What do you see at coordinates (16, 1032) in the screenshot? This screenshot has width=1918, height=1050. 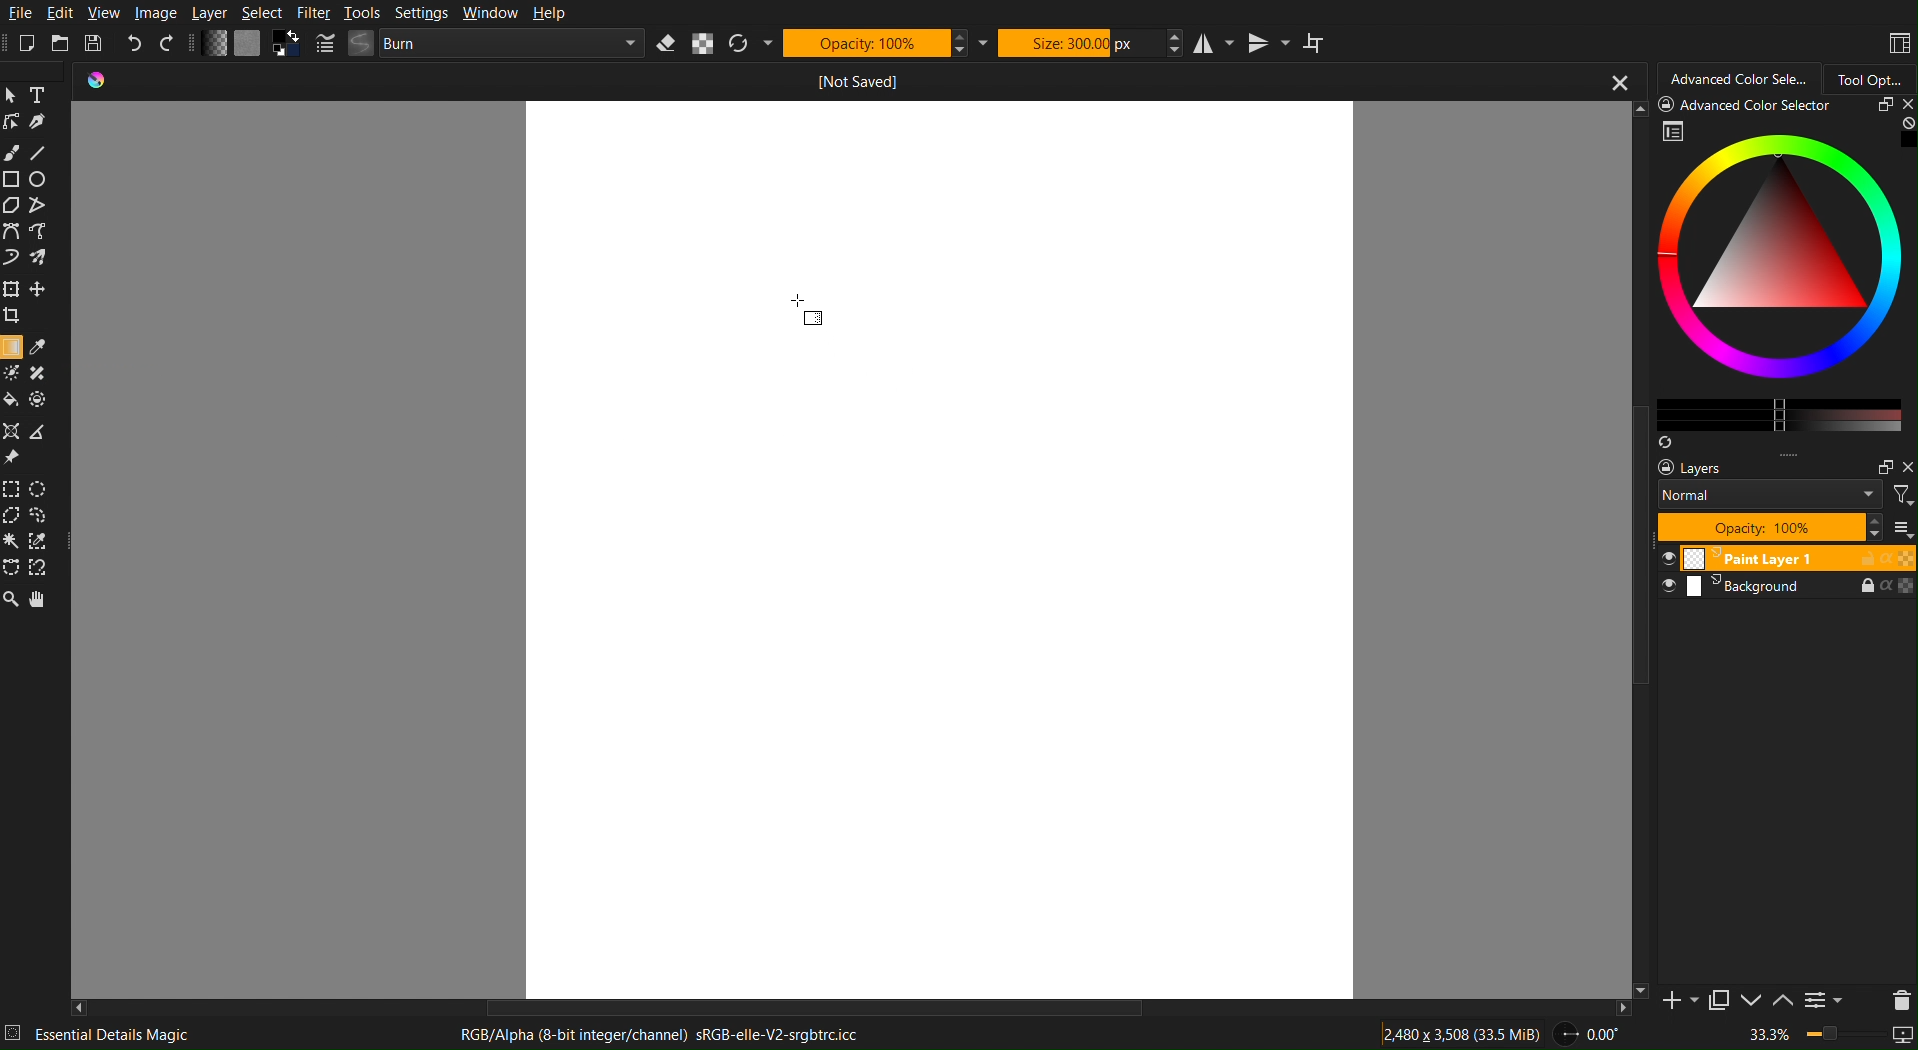 I see `details` at bounding box center [16, 1032].